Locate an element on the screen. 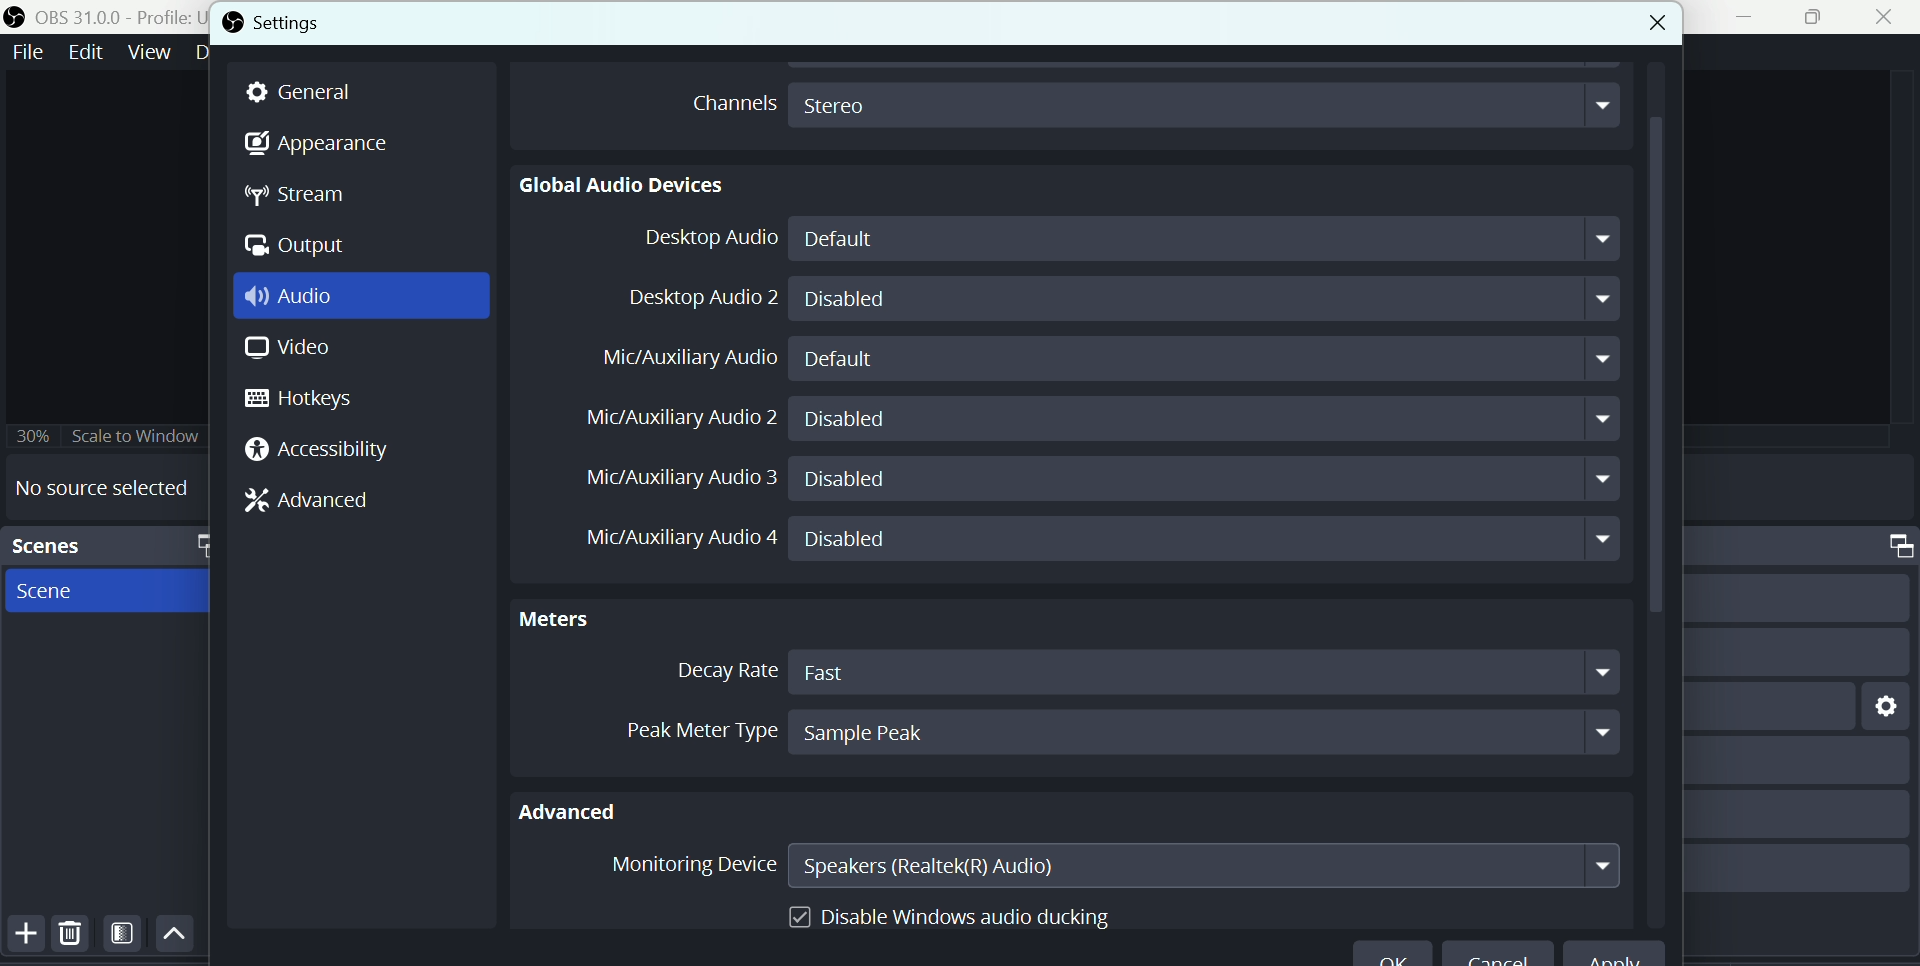 The width and height of the screenshot is (1920, 966). Speakers Realtek R audio is located at coordinates (1205, 865).